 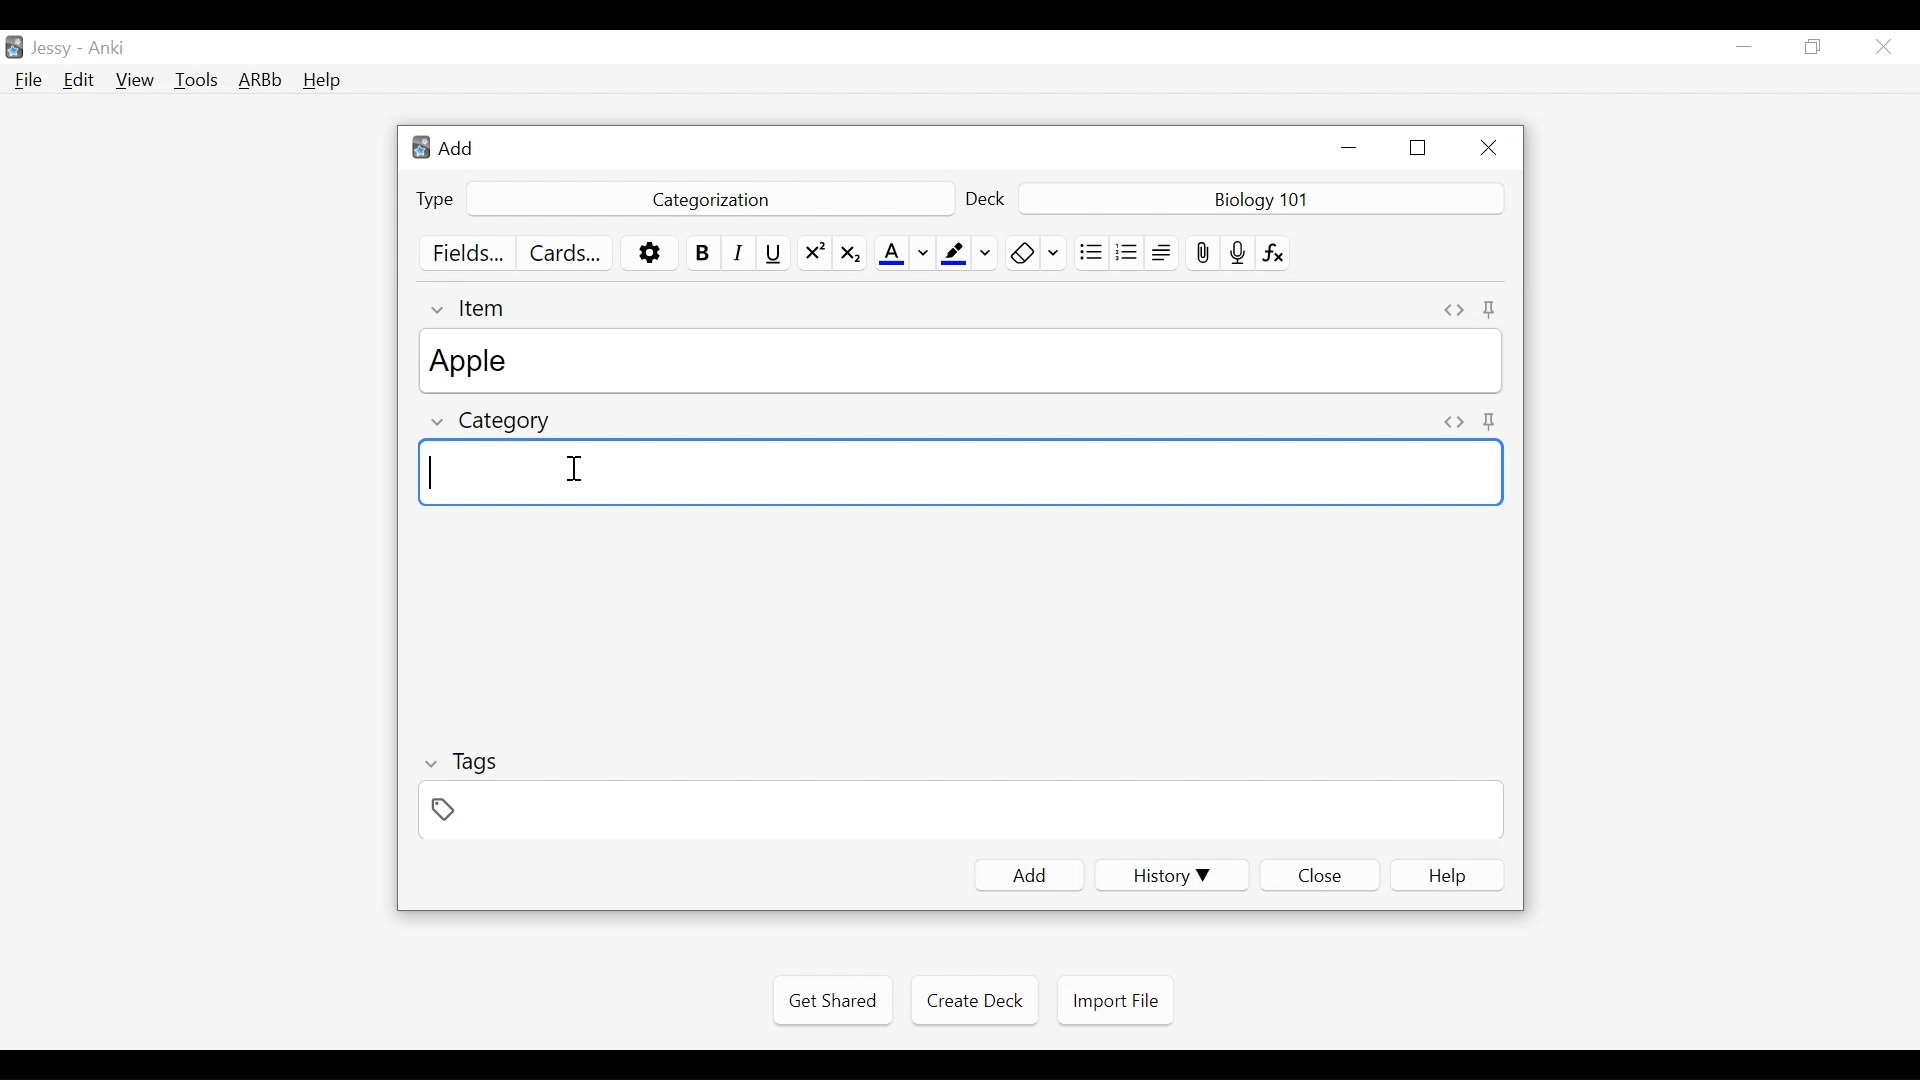 What do you see at coordinates (964, 361) in the screenshot?
I see `Item Field` at bounding box center [964, 361].